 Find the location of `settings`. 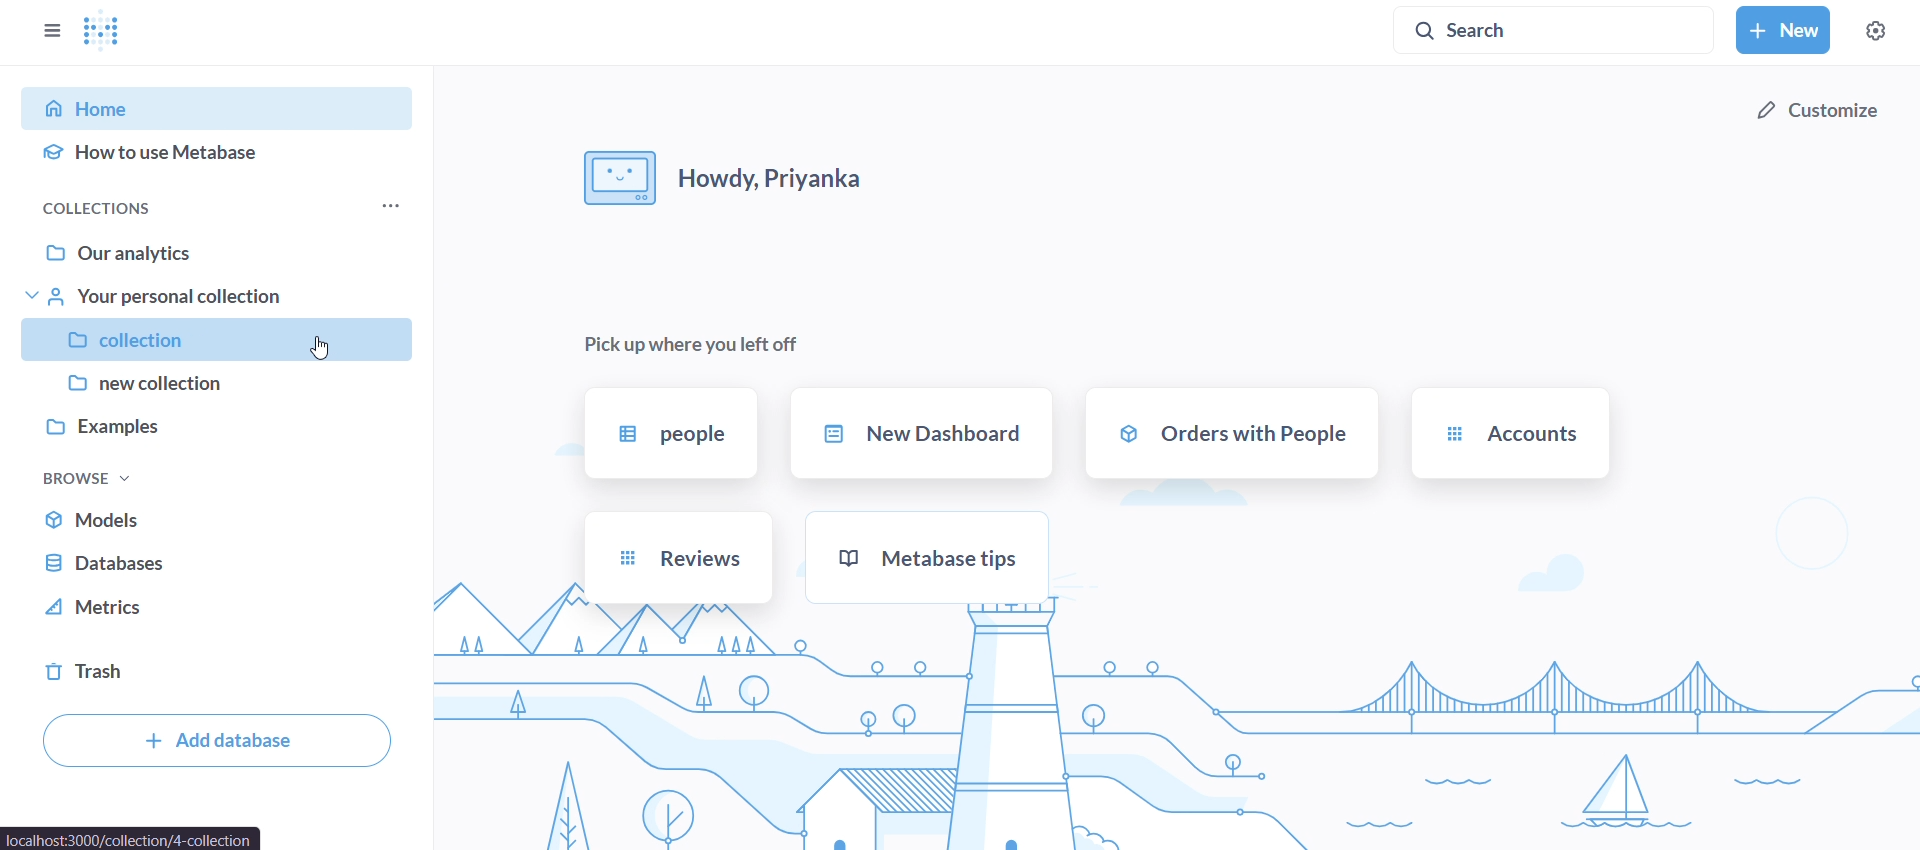

settings is located at coordinates (1881, 29).